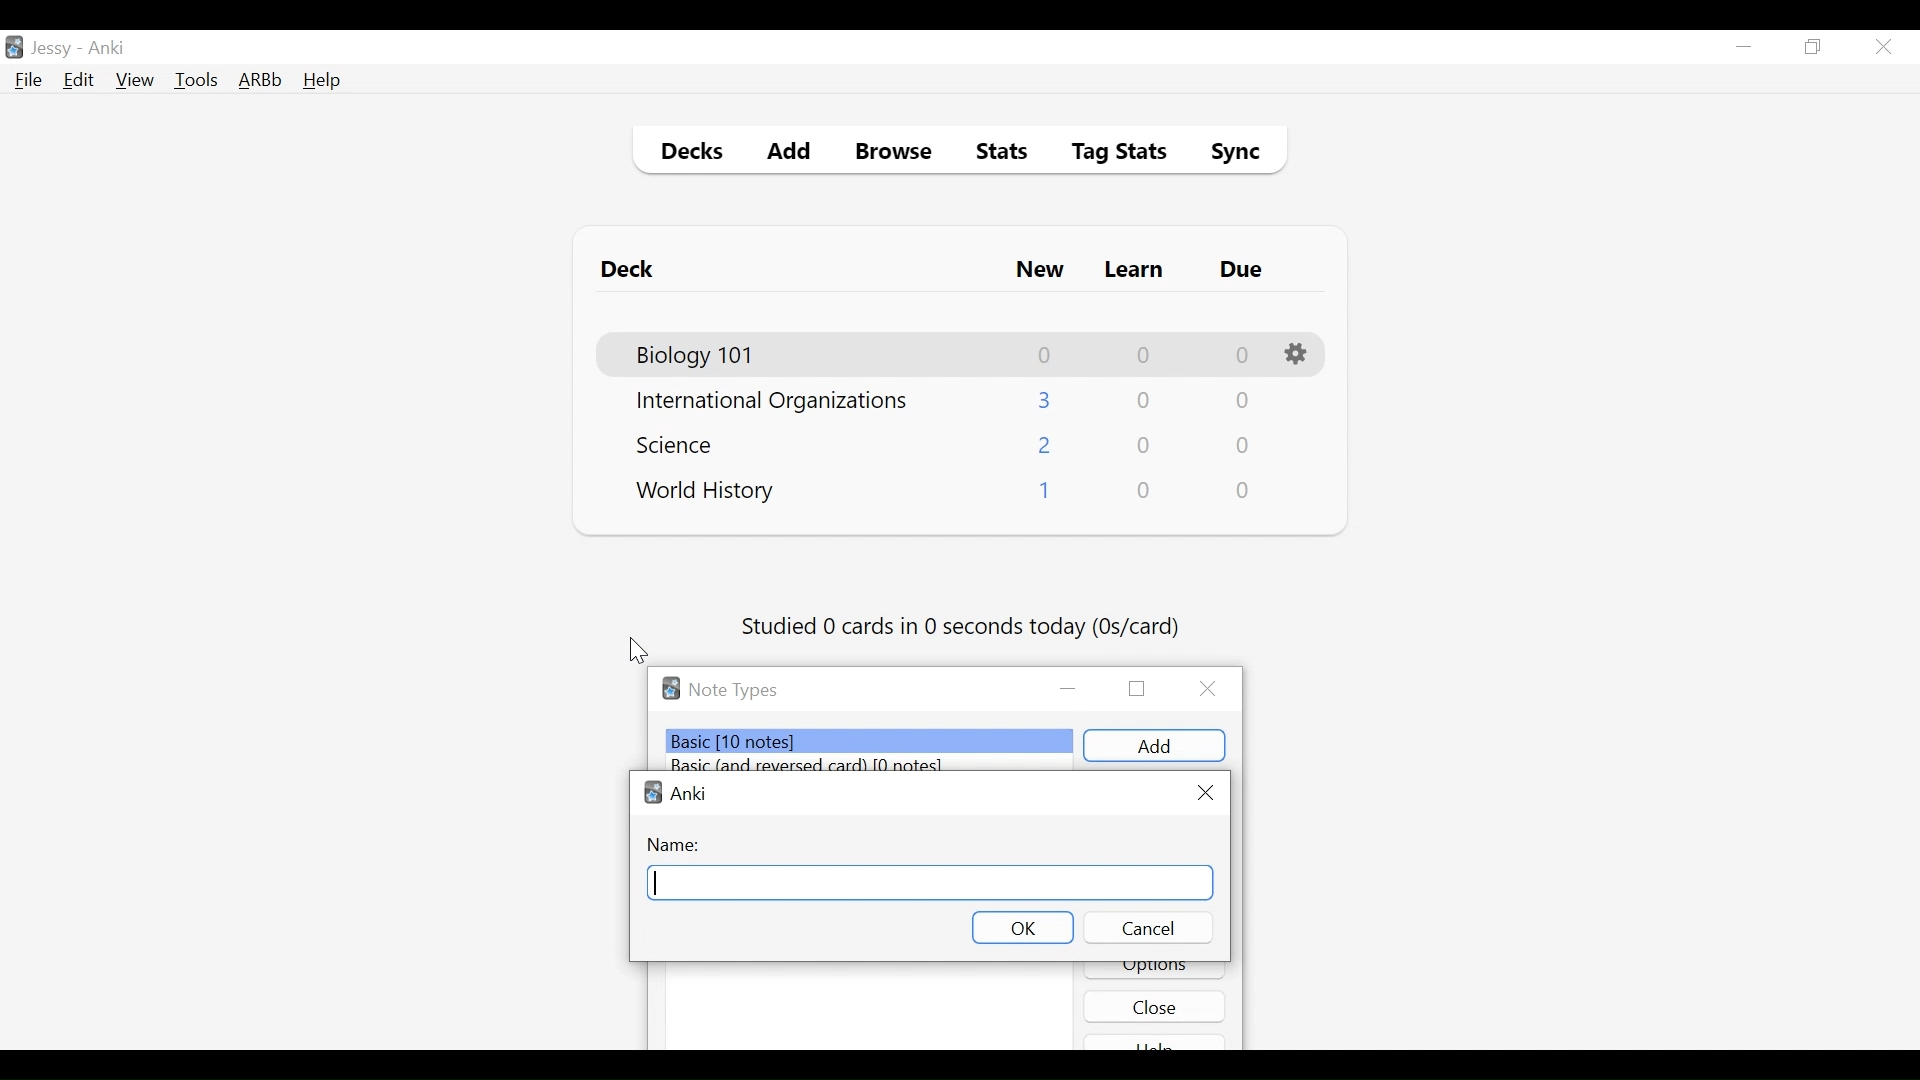 The image size is (1920, 1080). Describe the element at coordinates (963, 628) in the screenshot. I see `Studied number of cards in second today (os/card)` at that location.